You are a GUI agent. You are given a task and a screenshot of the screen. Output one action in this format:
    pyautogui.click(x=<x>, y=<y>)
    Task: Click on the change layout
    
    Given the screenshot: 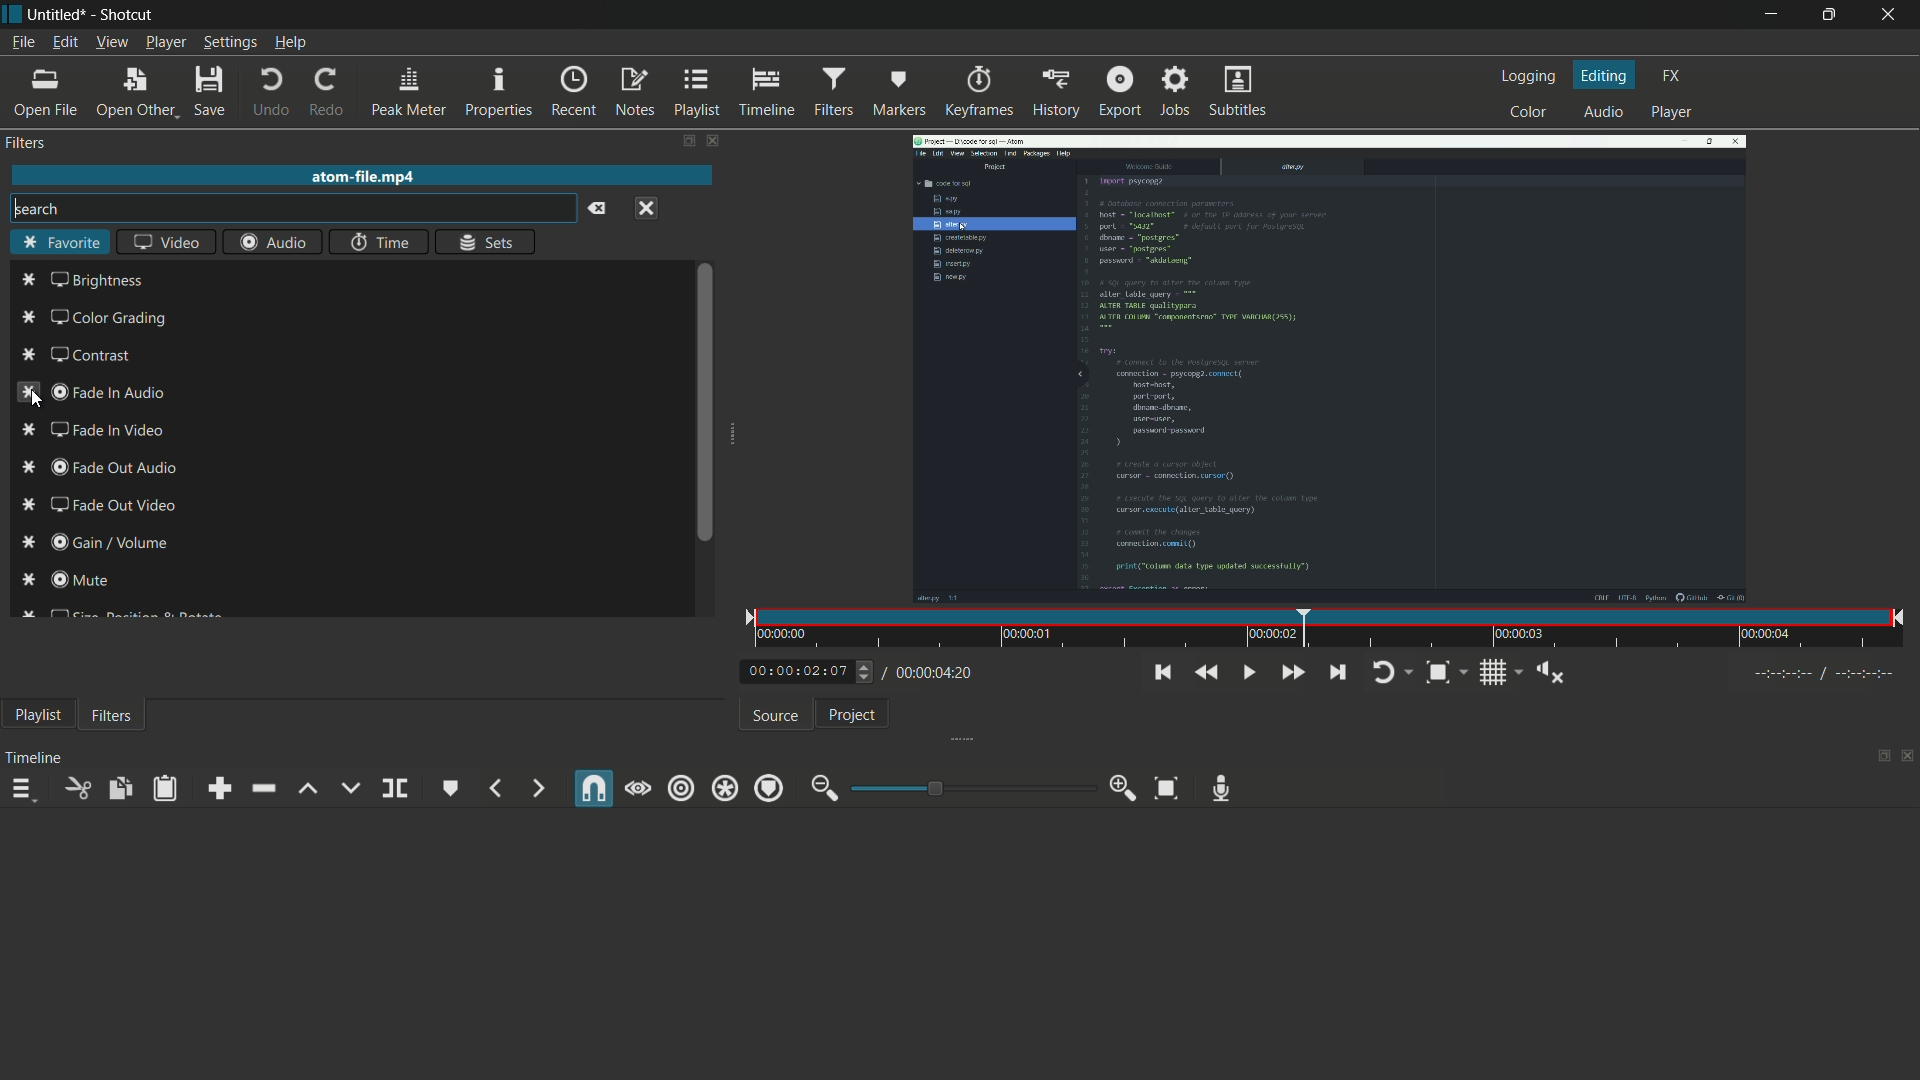 What is the action you would take?
    pyautogui.click(x=687, y=142)
    